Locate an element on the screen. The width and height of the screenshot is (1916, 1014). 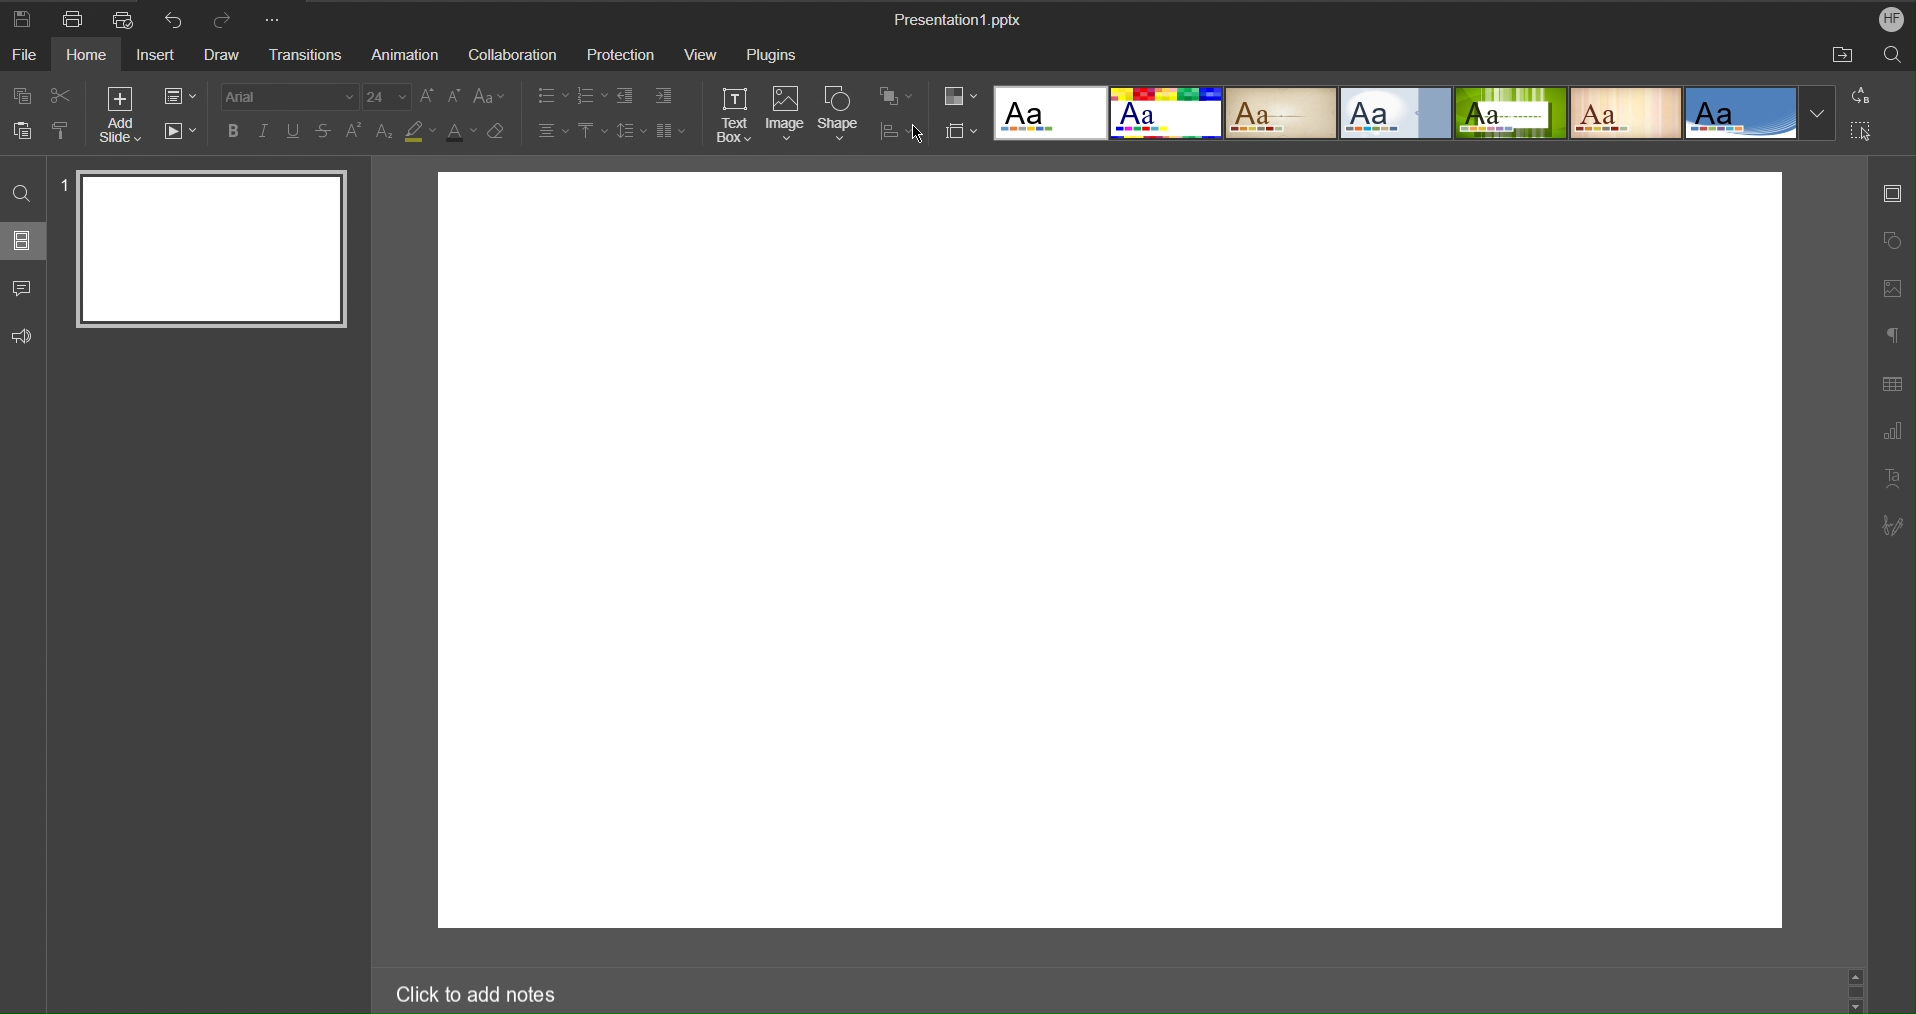
Copy Style is located at coordinates (59, 132).